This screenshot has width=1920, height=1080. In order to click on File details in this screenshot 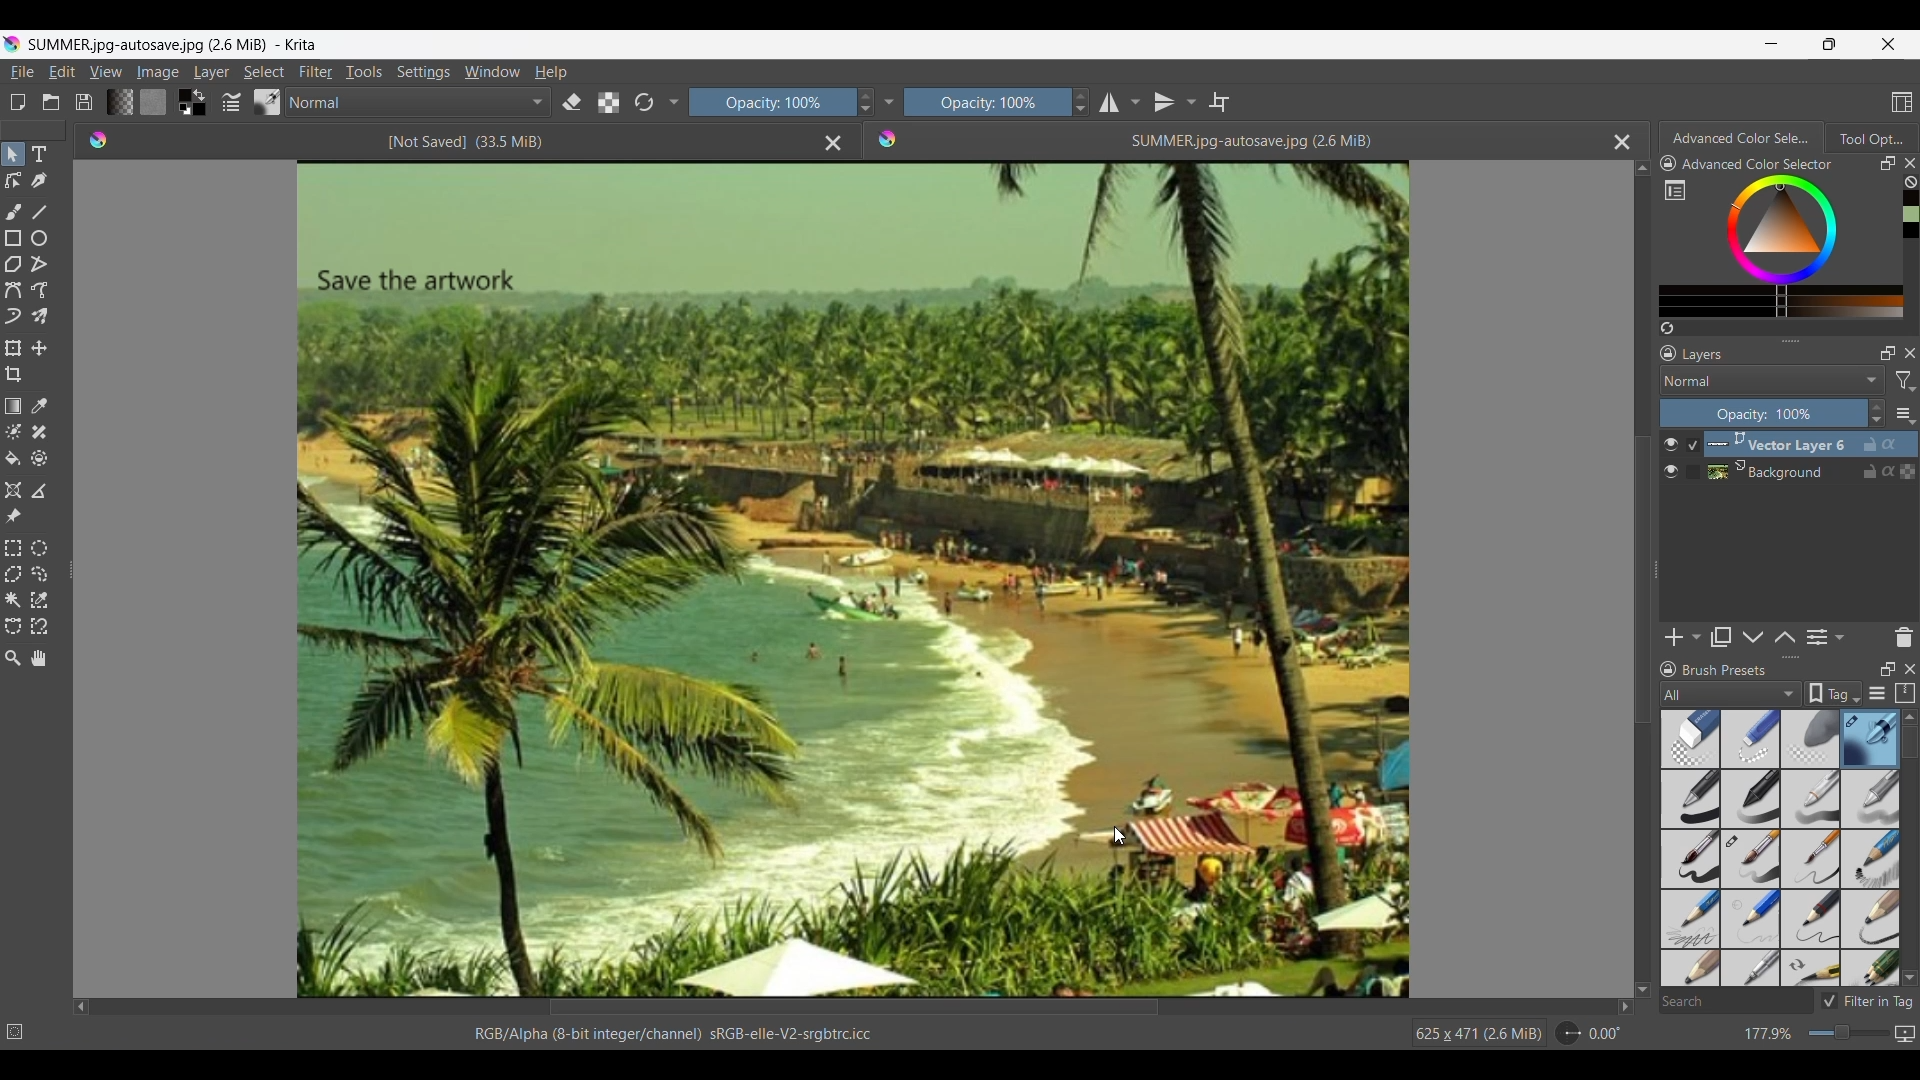, I will do `click(672, 1034)`.